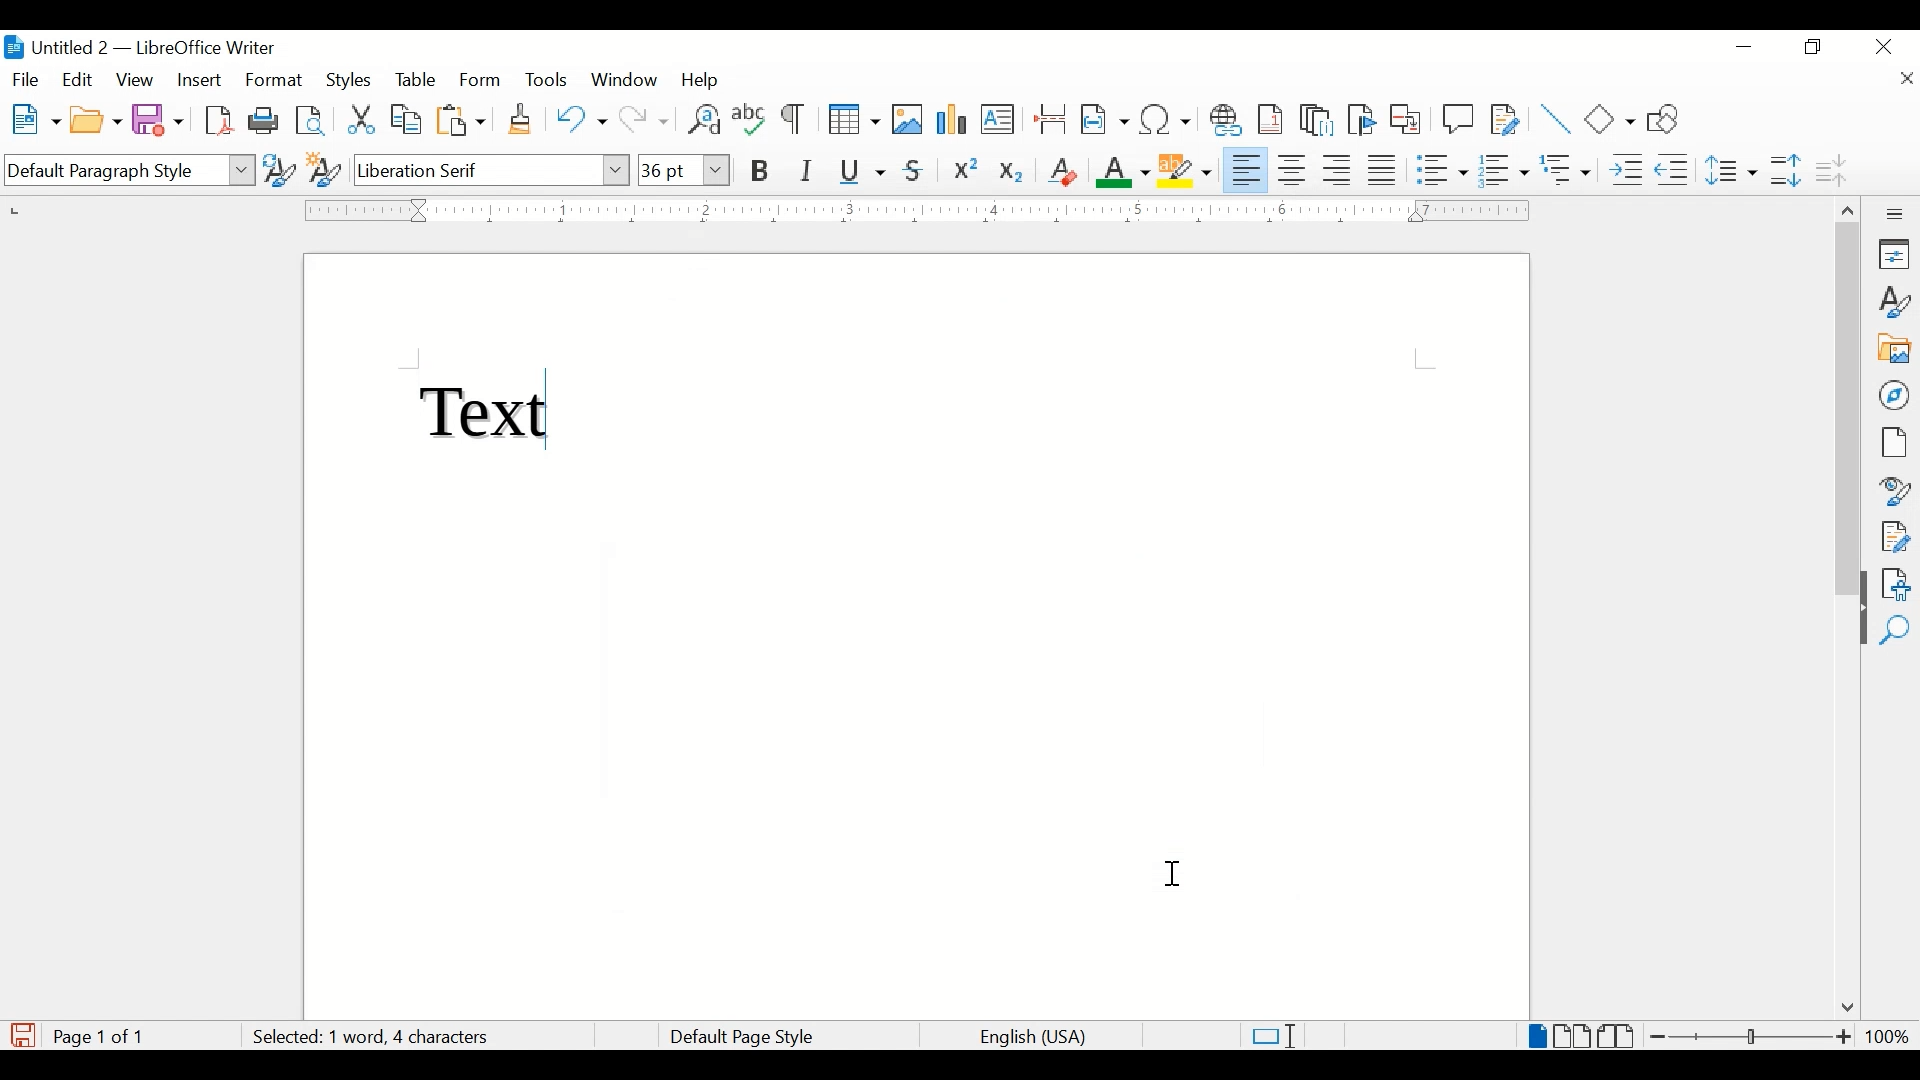  What do you see at coordinates (198, 80) in the screenshot?
I see `insert` at bounding box center [198, 80].